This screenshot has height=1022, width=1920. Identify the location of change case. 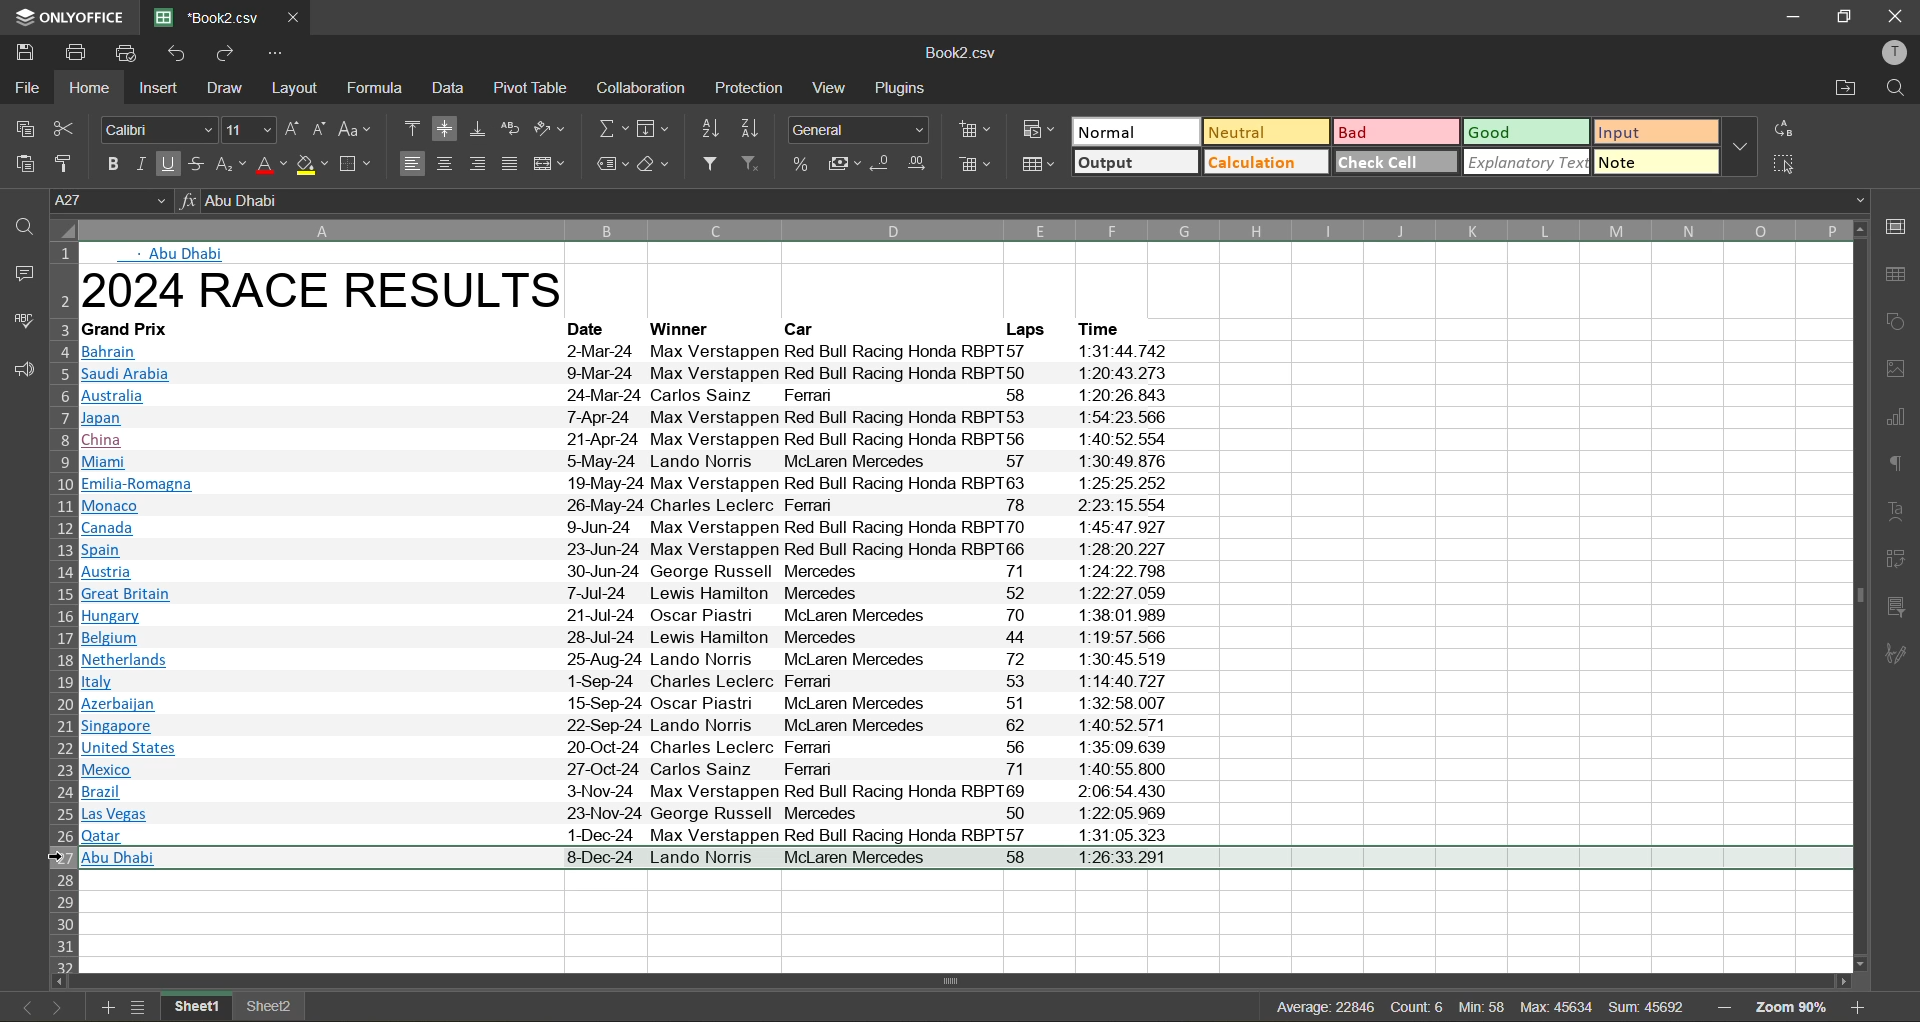
(358, 129).